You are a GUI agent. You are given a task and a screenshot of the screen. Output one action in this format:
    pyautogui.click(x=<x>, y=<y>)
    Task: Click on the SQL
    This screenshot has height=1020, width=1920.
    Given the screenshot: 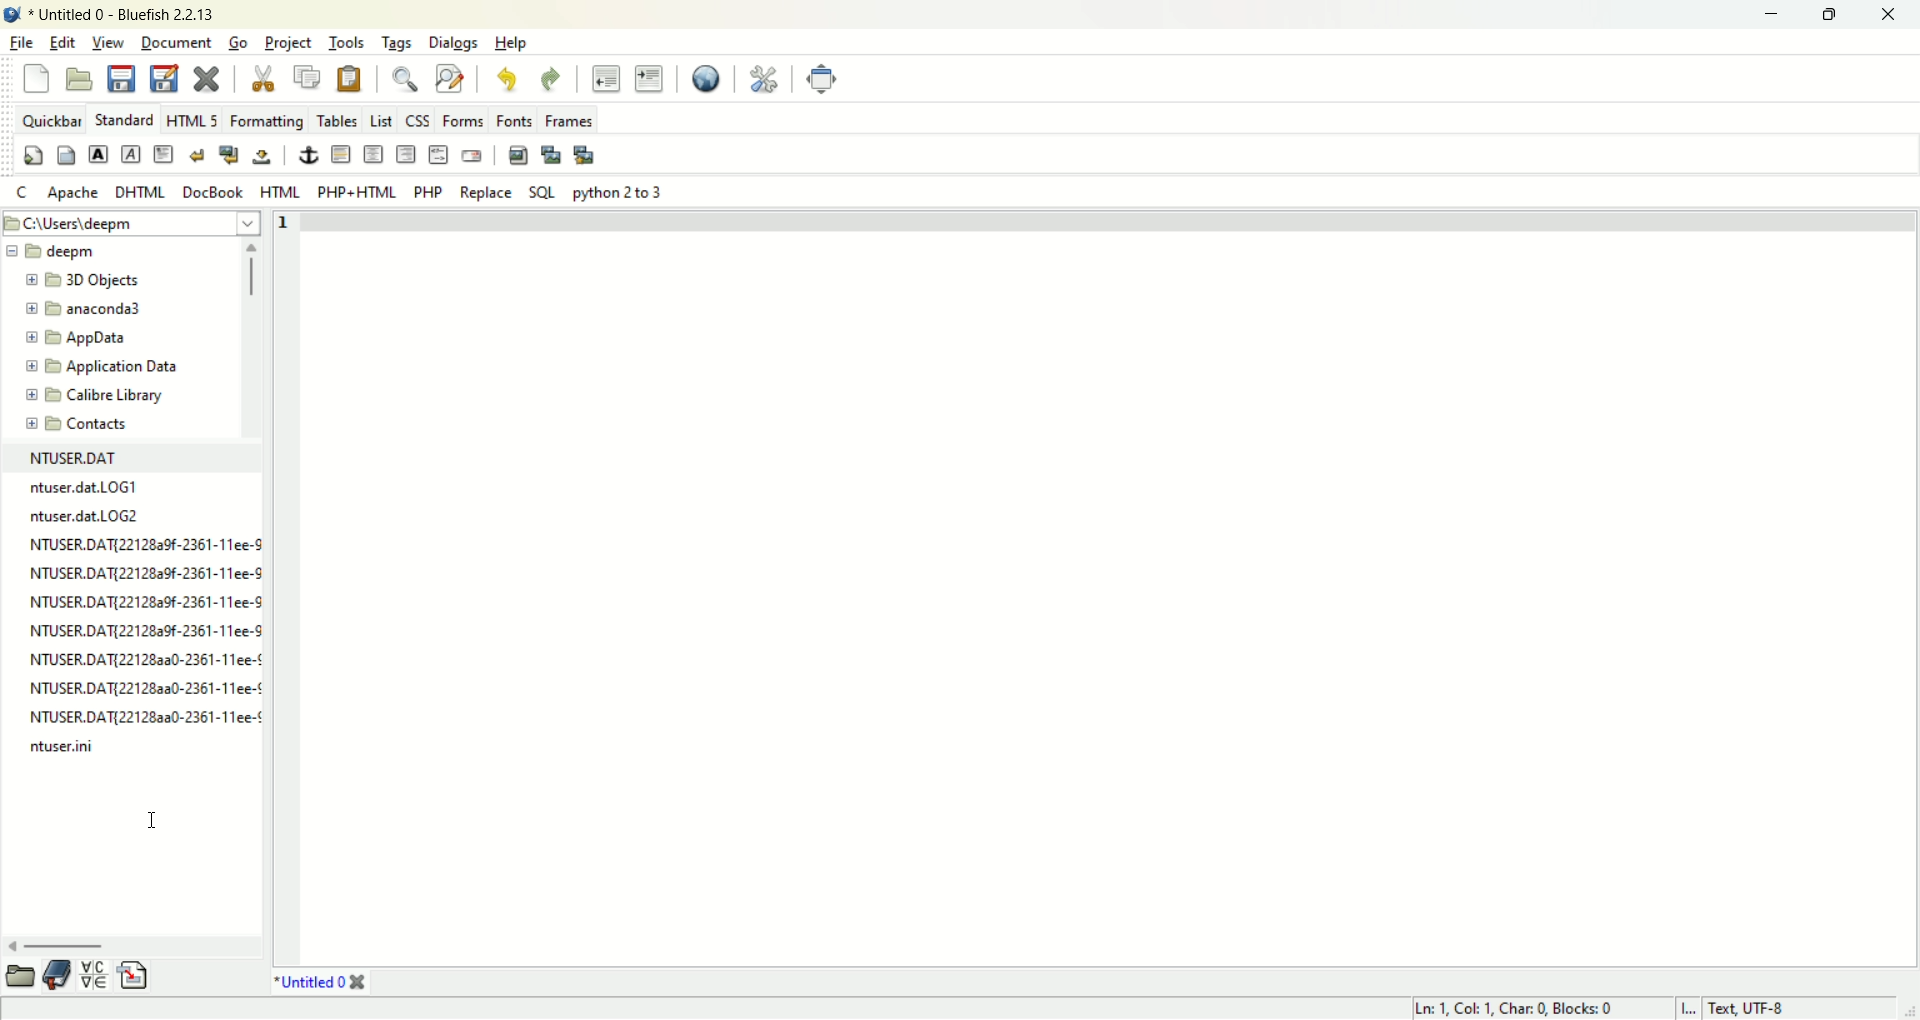 What is the action you would take?
    pyautogui.click(x=545, y=193)
    